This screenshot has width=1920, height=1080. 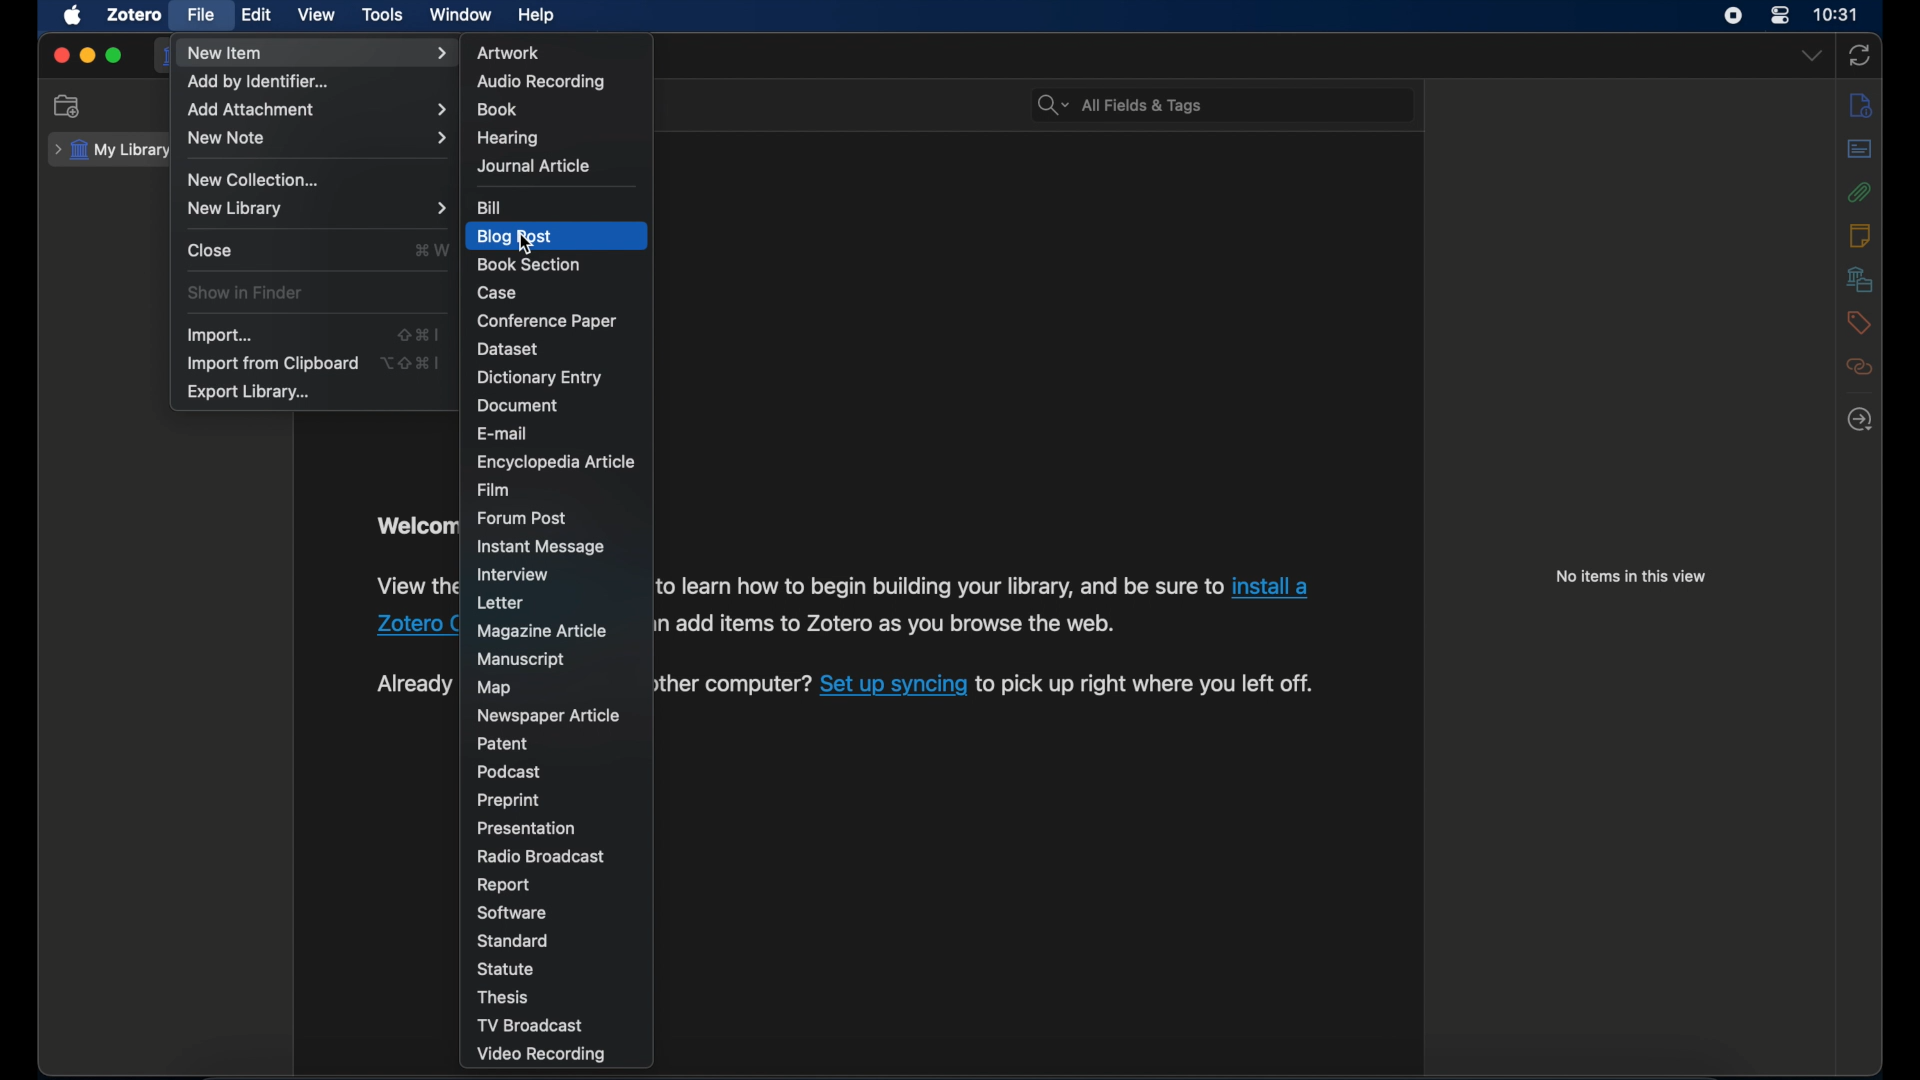 What do you see at coordinates (319, 137) in the screenshot?
I see `new note` at bounding box center [319, 137].